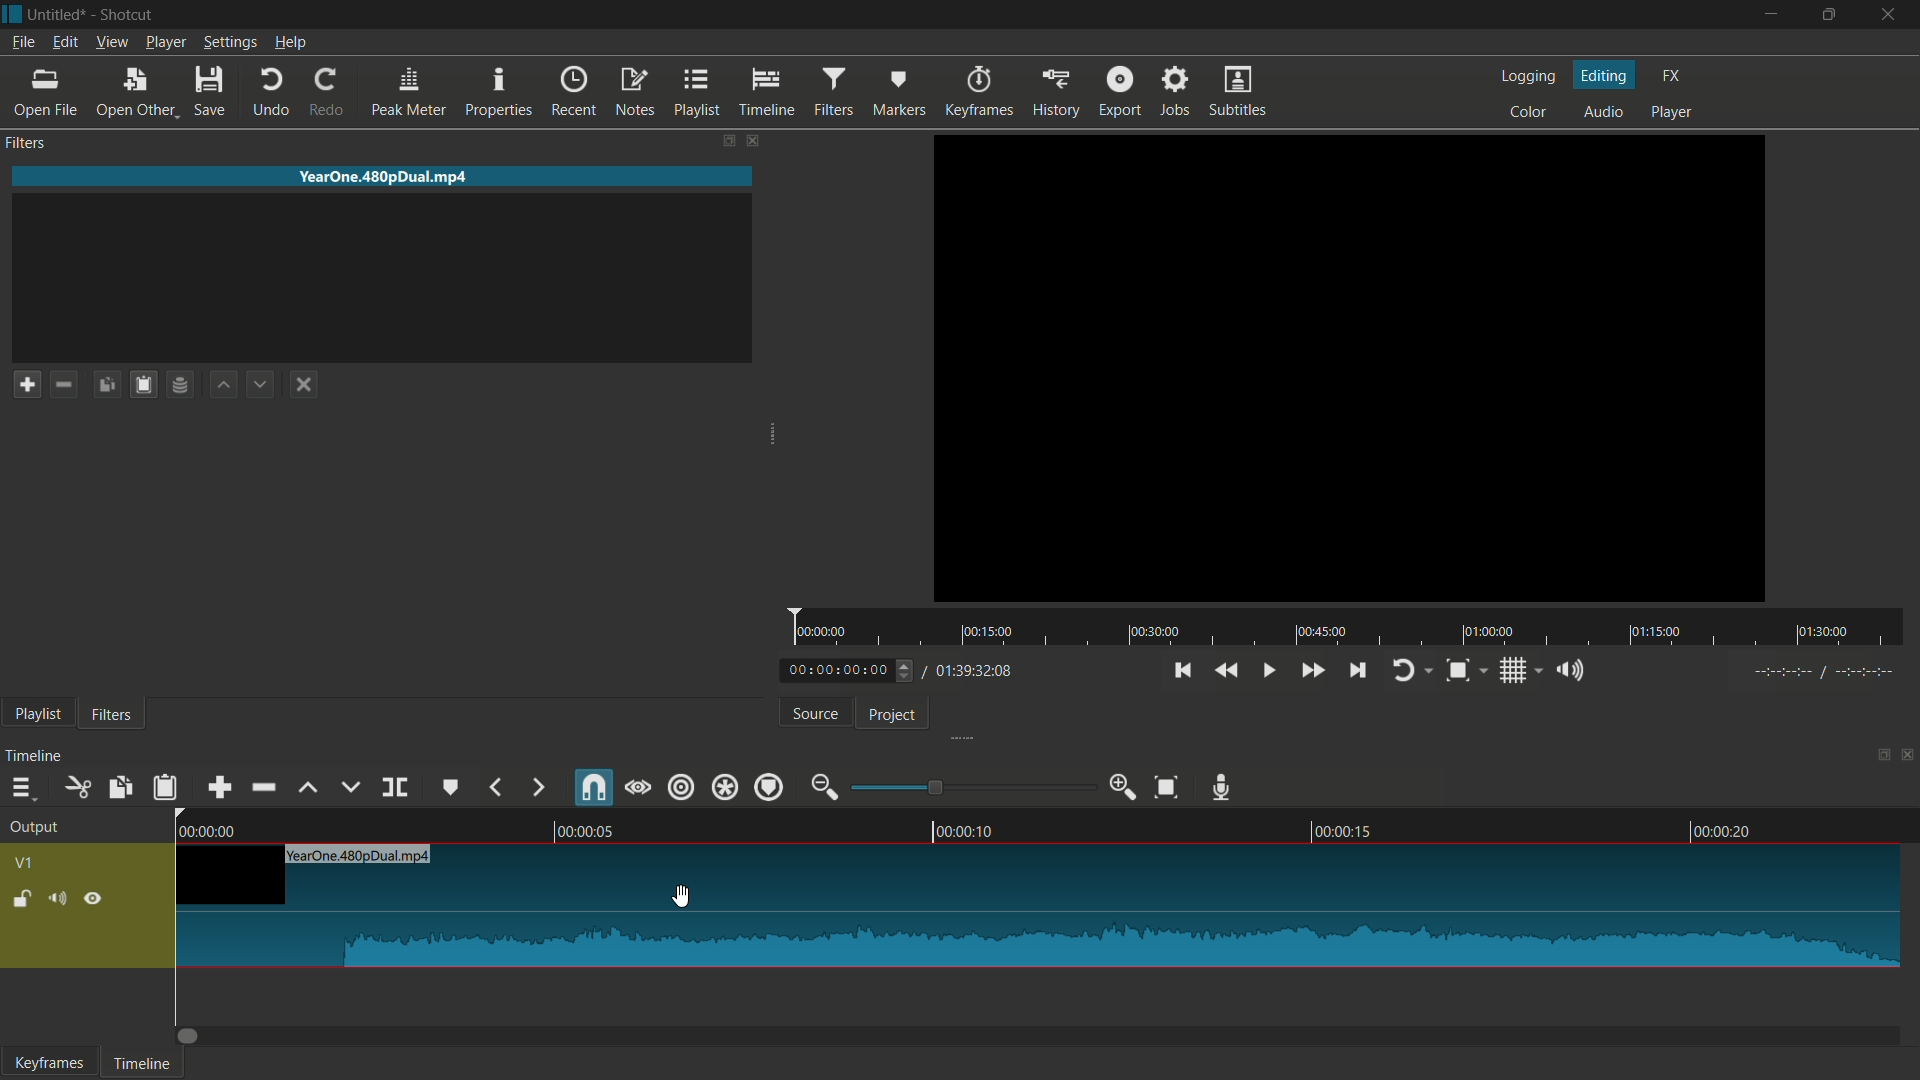  I want to click on view menu, so click(112, 44).